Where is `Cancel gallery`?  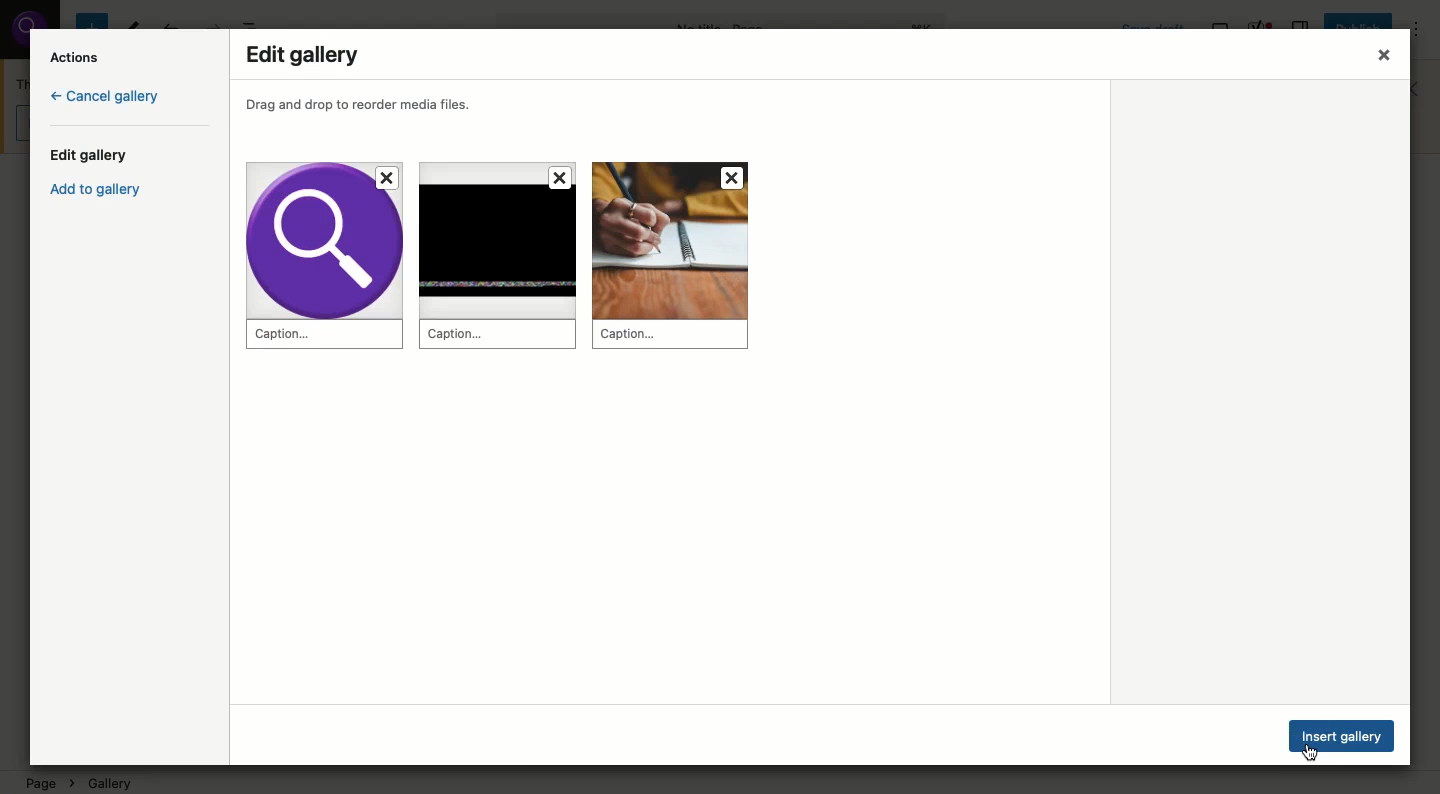 Cancel gallery is located at coordinates (105, 98).